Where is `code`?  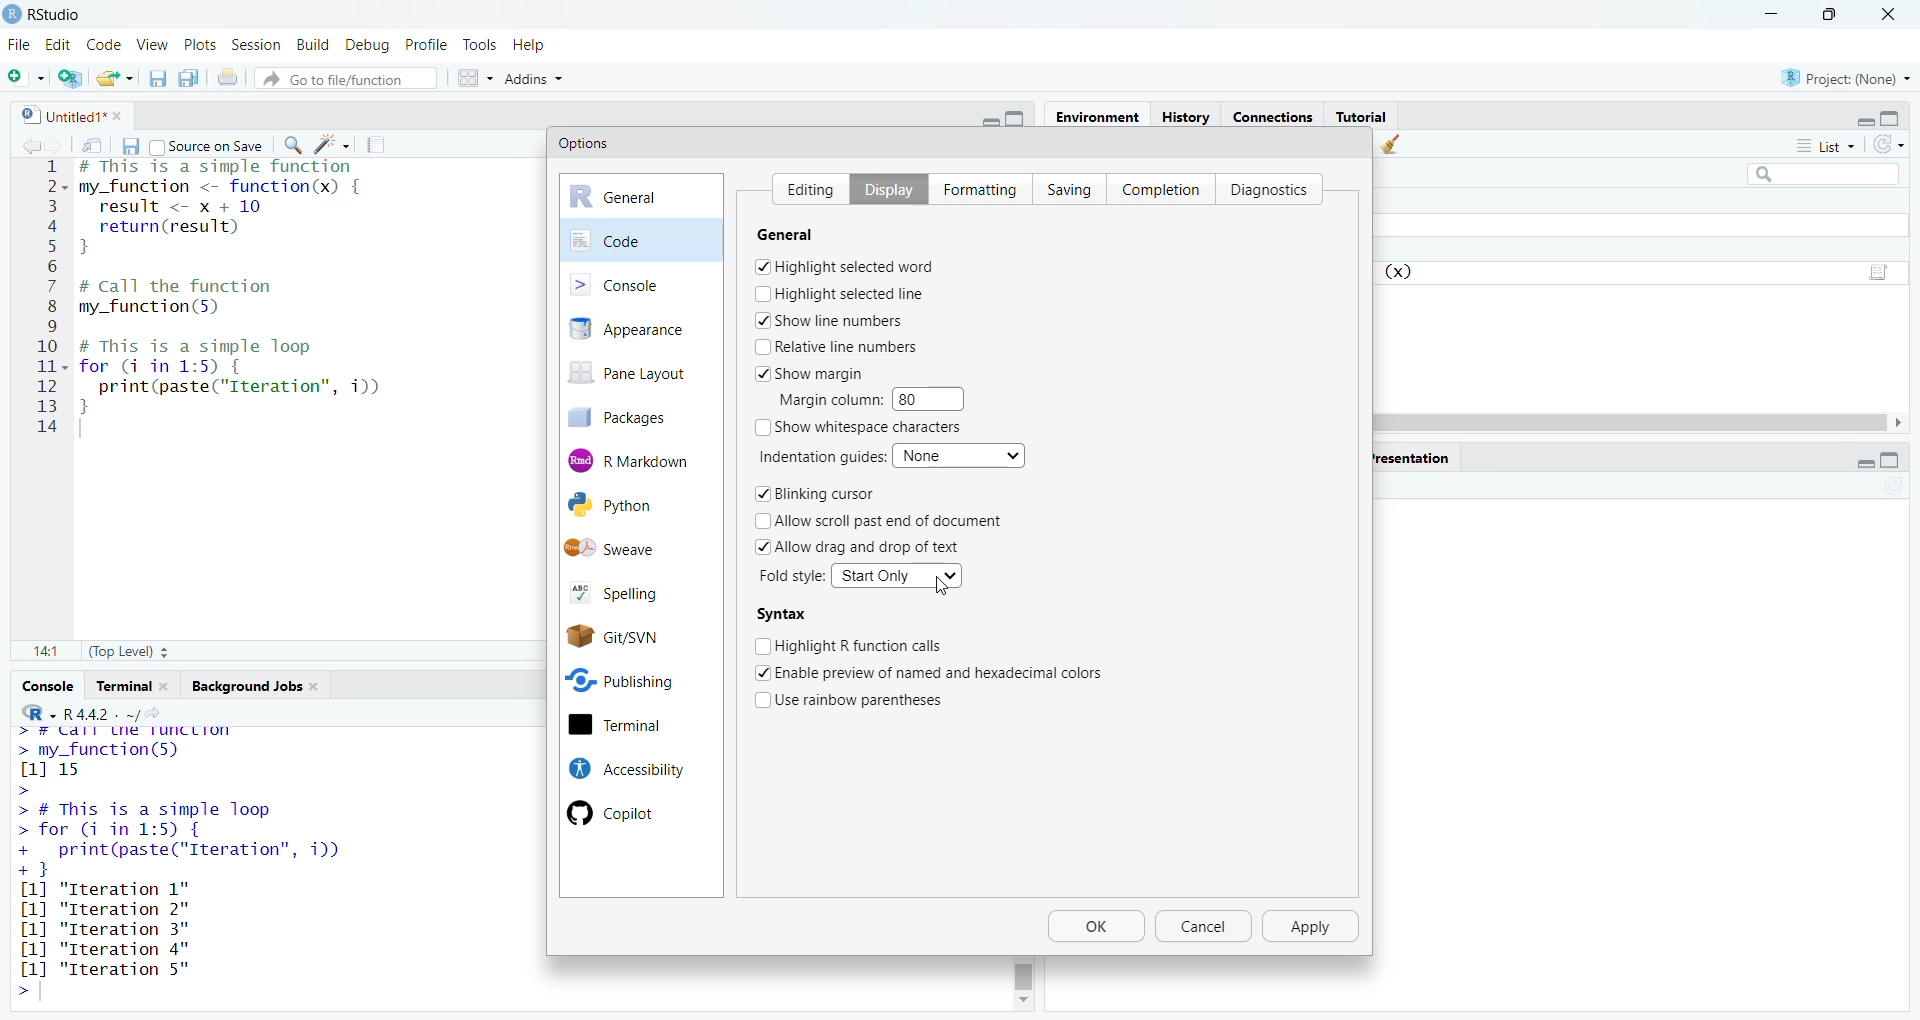 code is located at coordinates (104, 42).